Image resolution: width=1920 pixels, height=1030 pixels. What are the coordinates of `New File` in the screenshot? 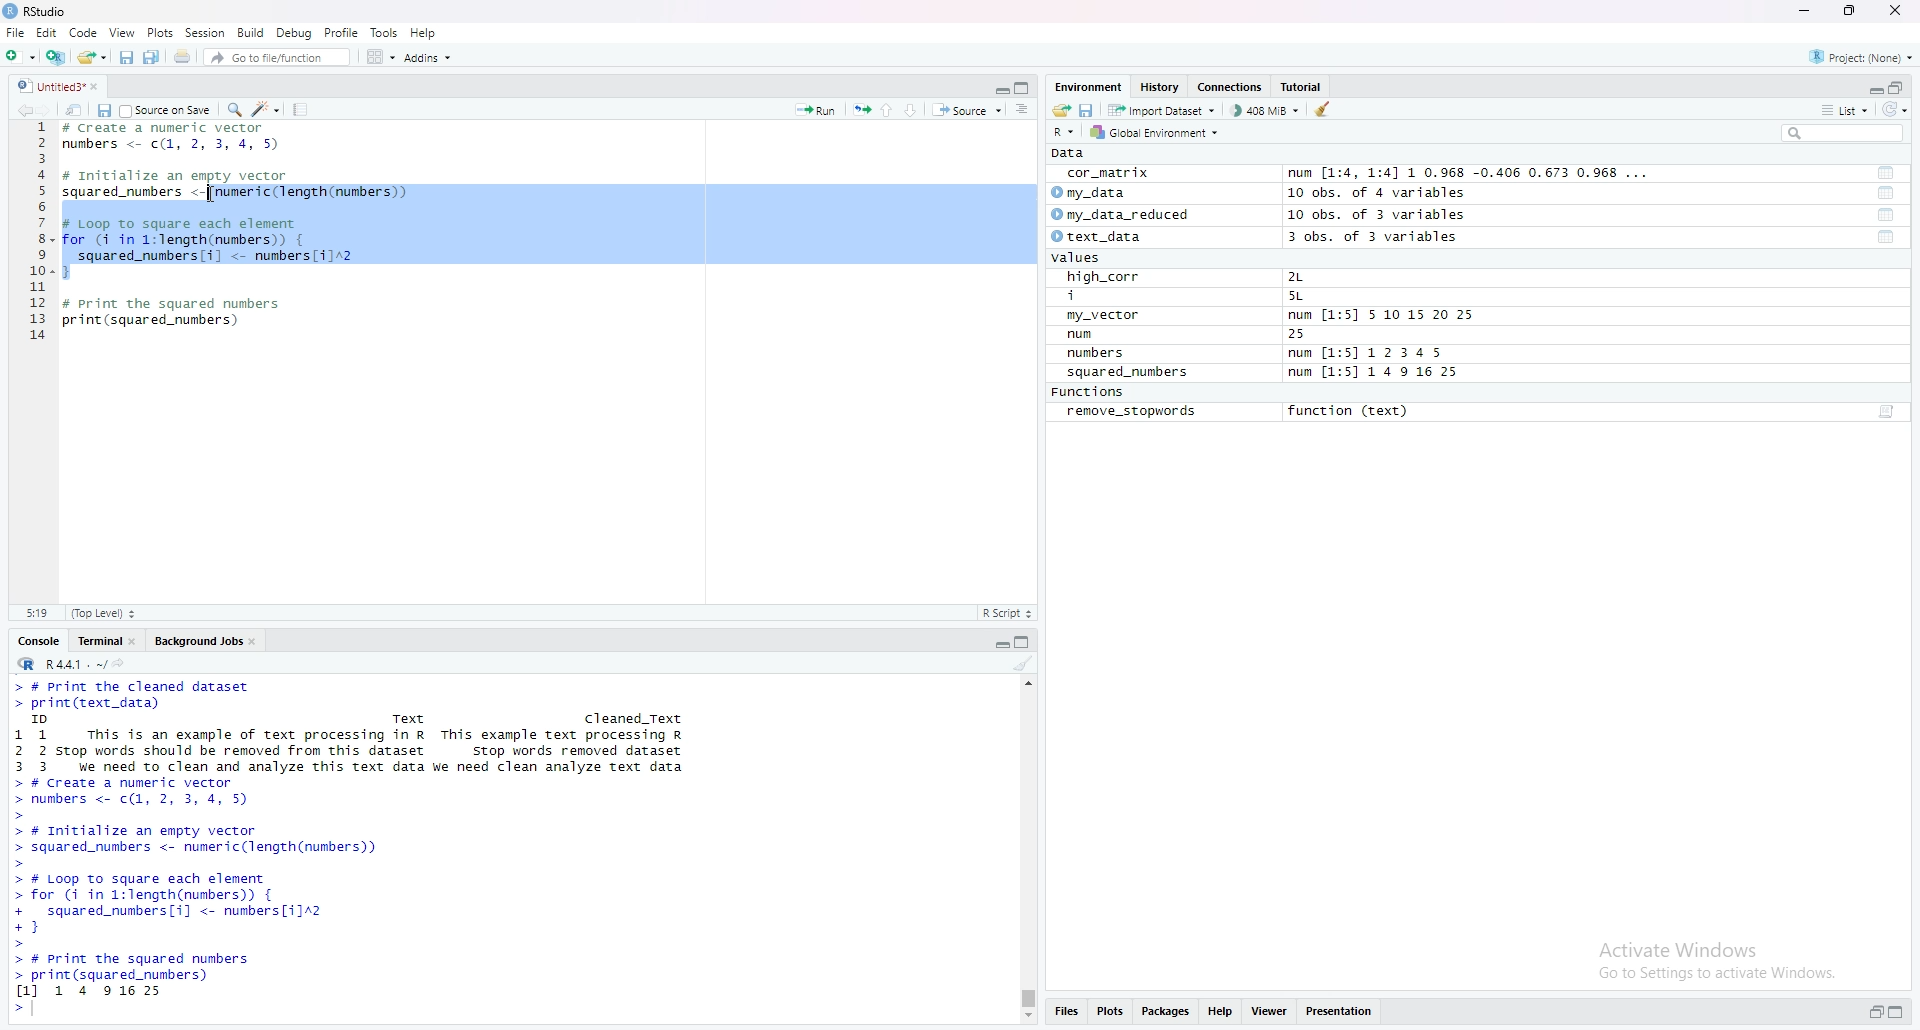 It's located at (19, 54).